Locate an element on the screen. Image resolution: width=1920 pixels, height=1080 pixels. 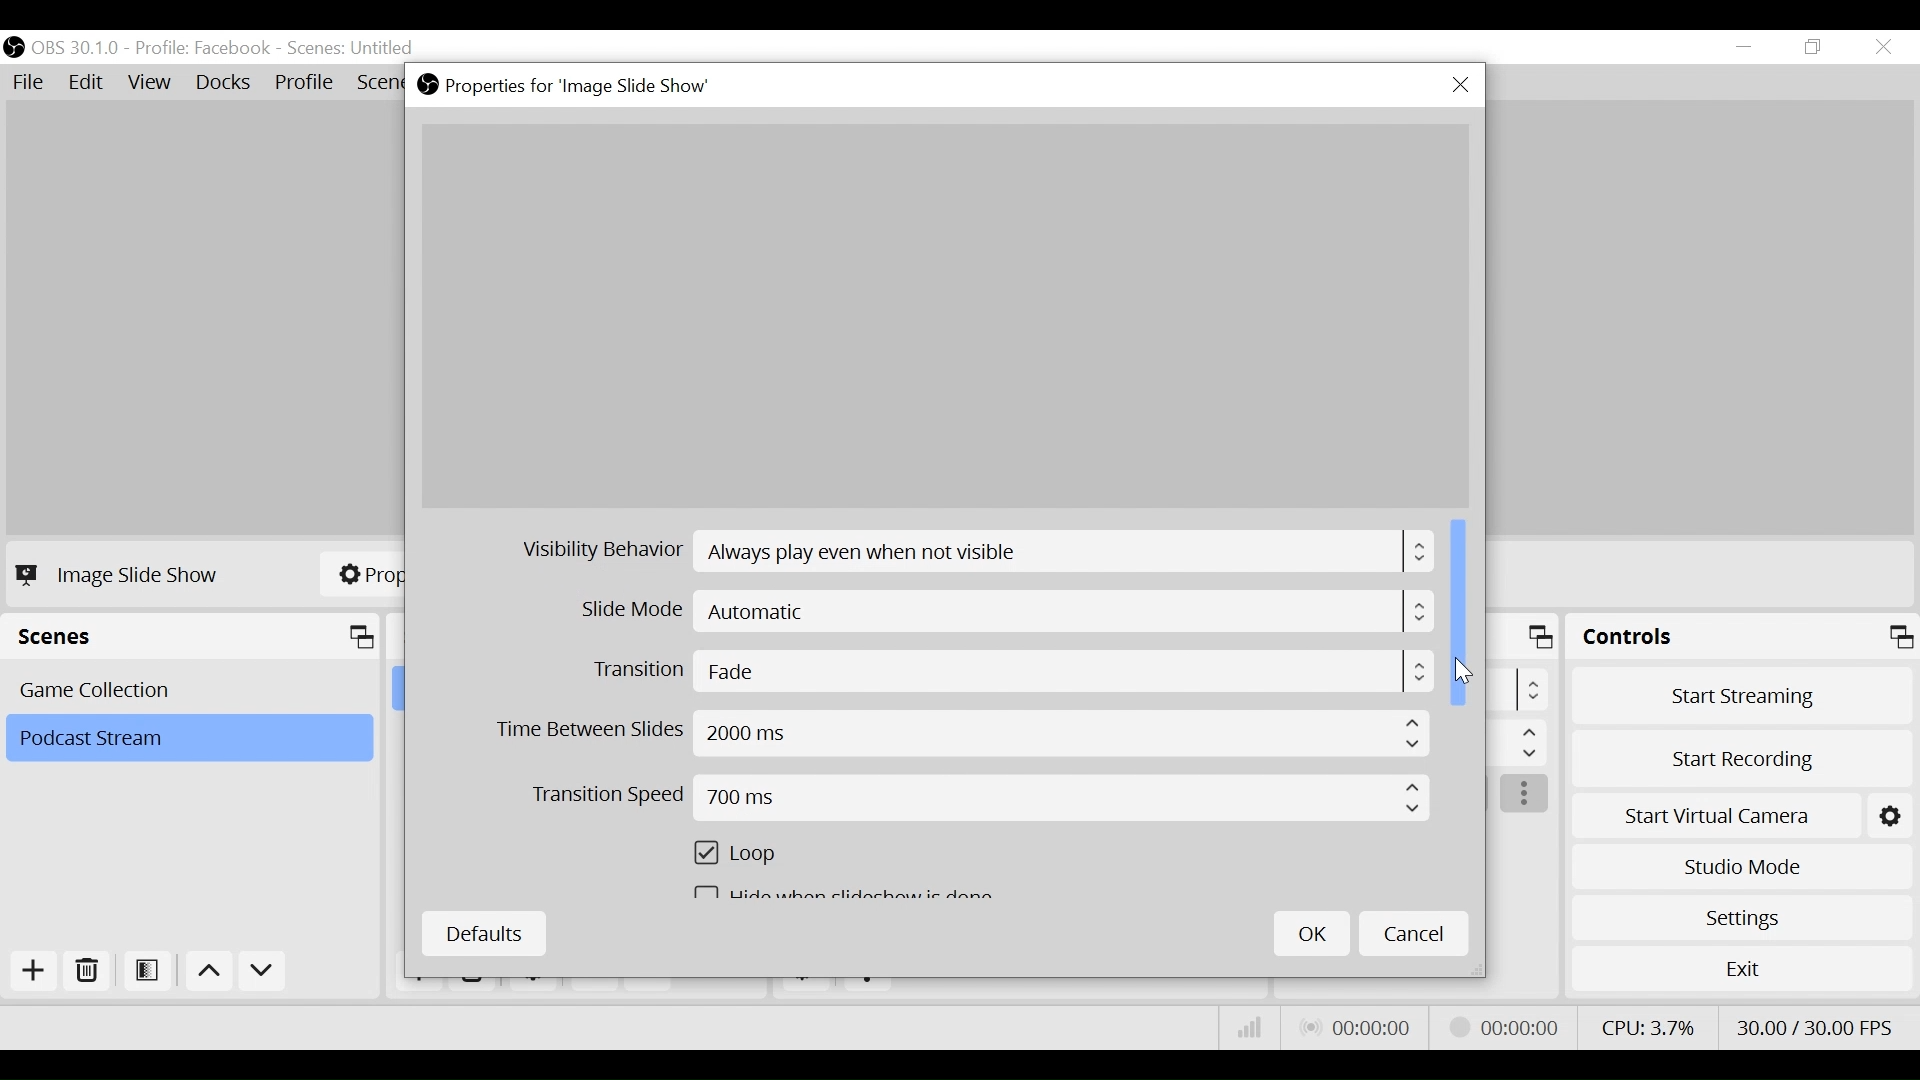
Frame Per Second is located at coordinates (1814, 1023).